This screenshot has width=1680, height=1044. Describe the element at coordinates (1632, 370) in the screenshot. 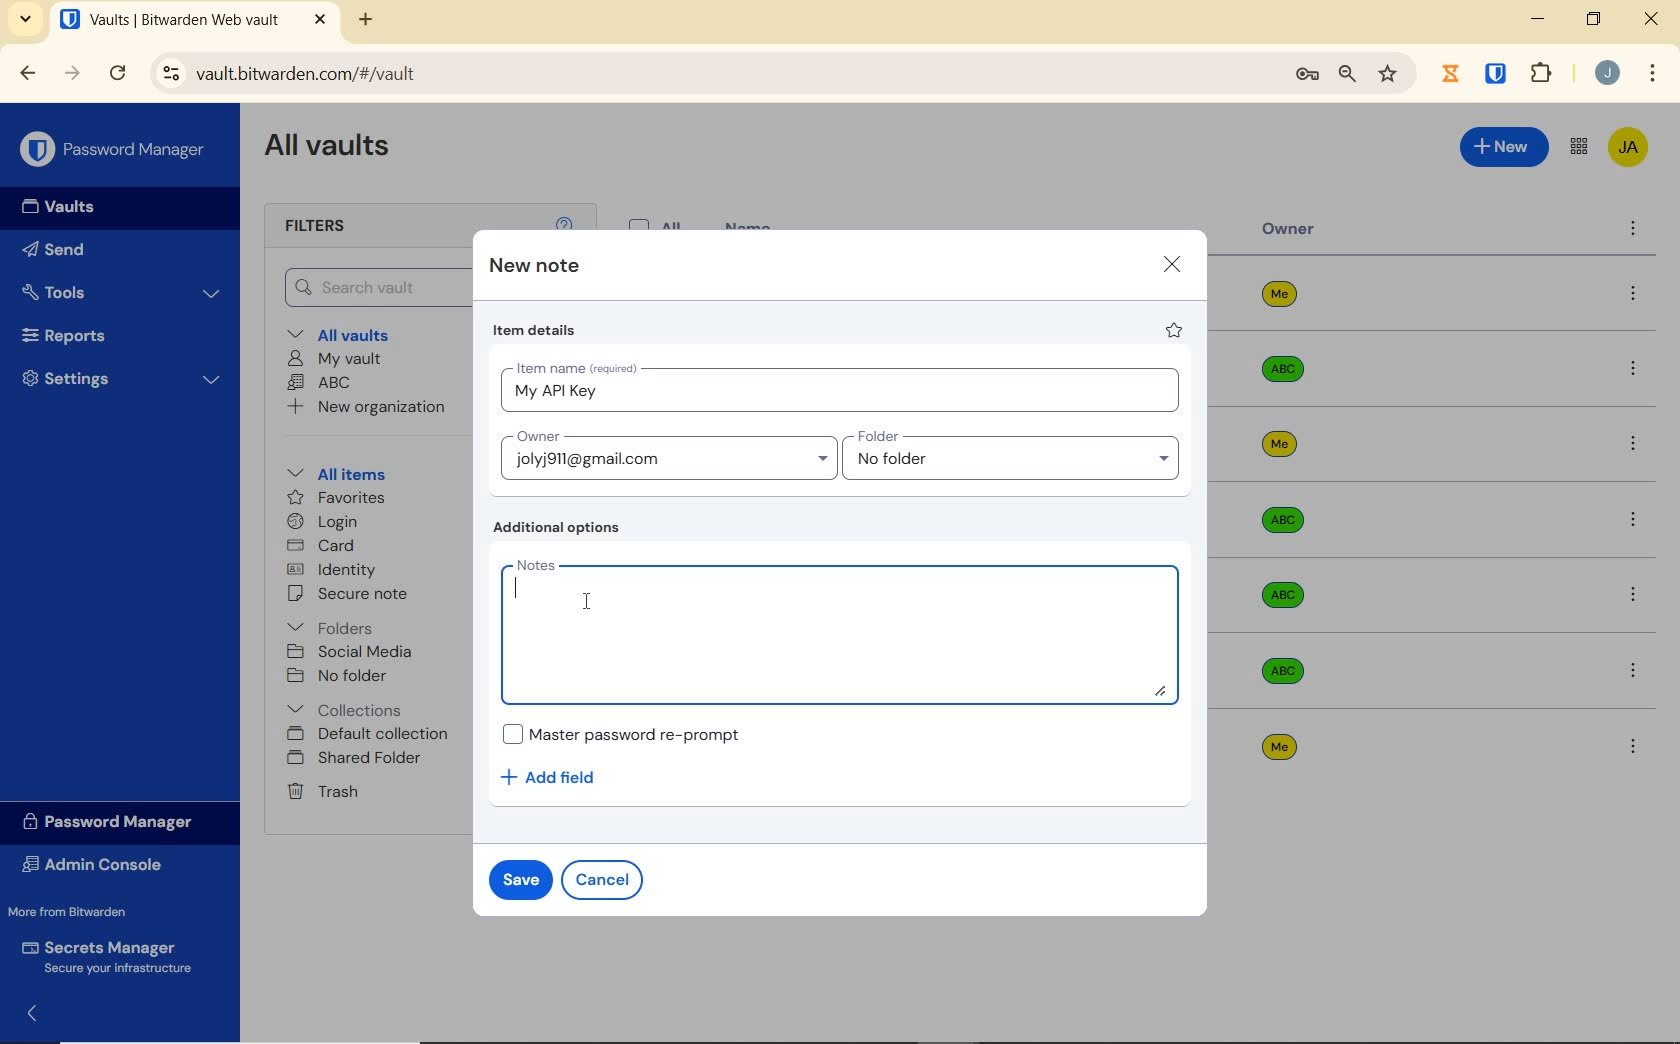

I see `more options` at that location.